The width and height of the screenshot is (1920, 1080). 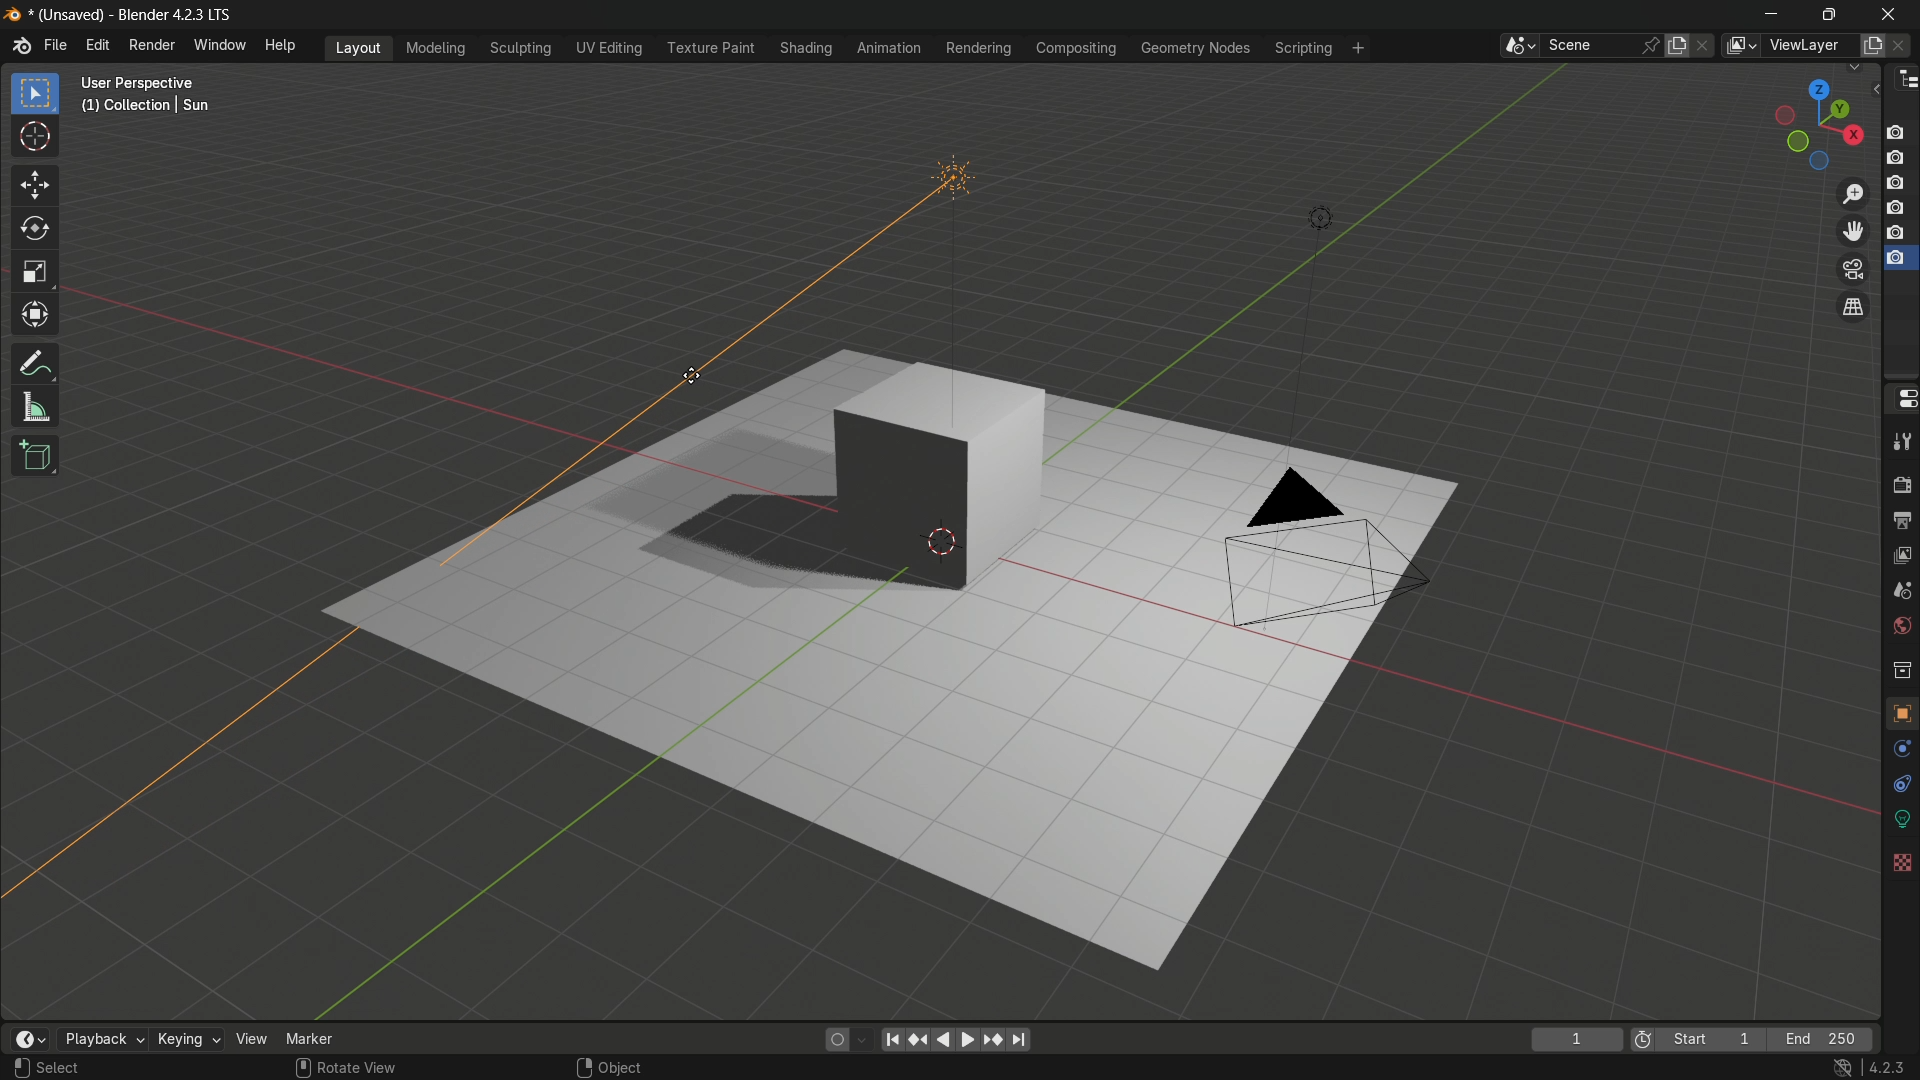 What do you see at coordinates (1854, 194) in the screenshot?
I see `zoom in/out` at bounding box center [1854, 194].